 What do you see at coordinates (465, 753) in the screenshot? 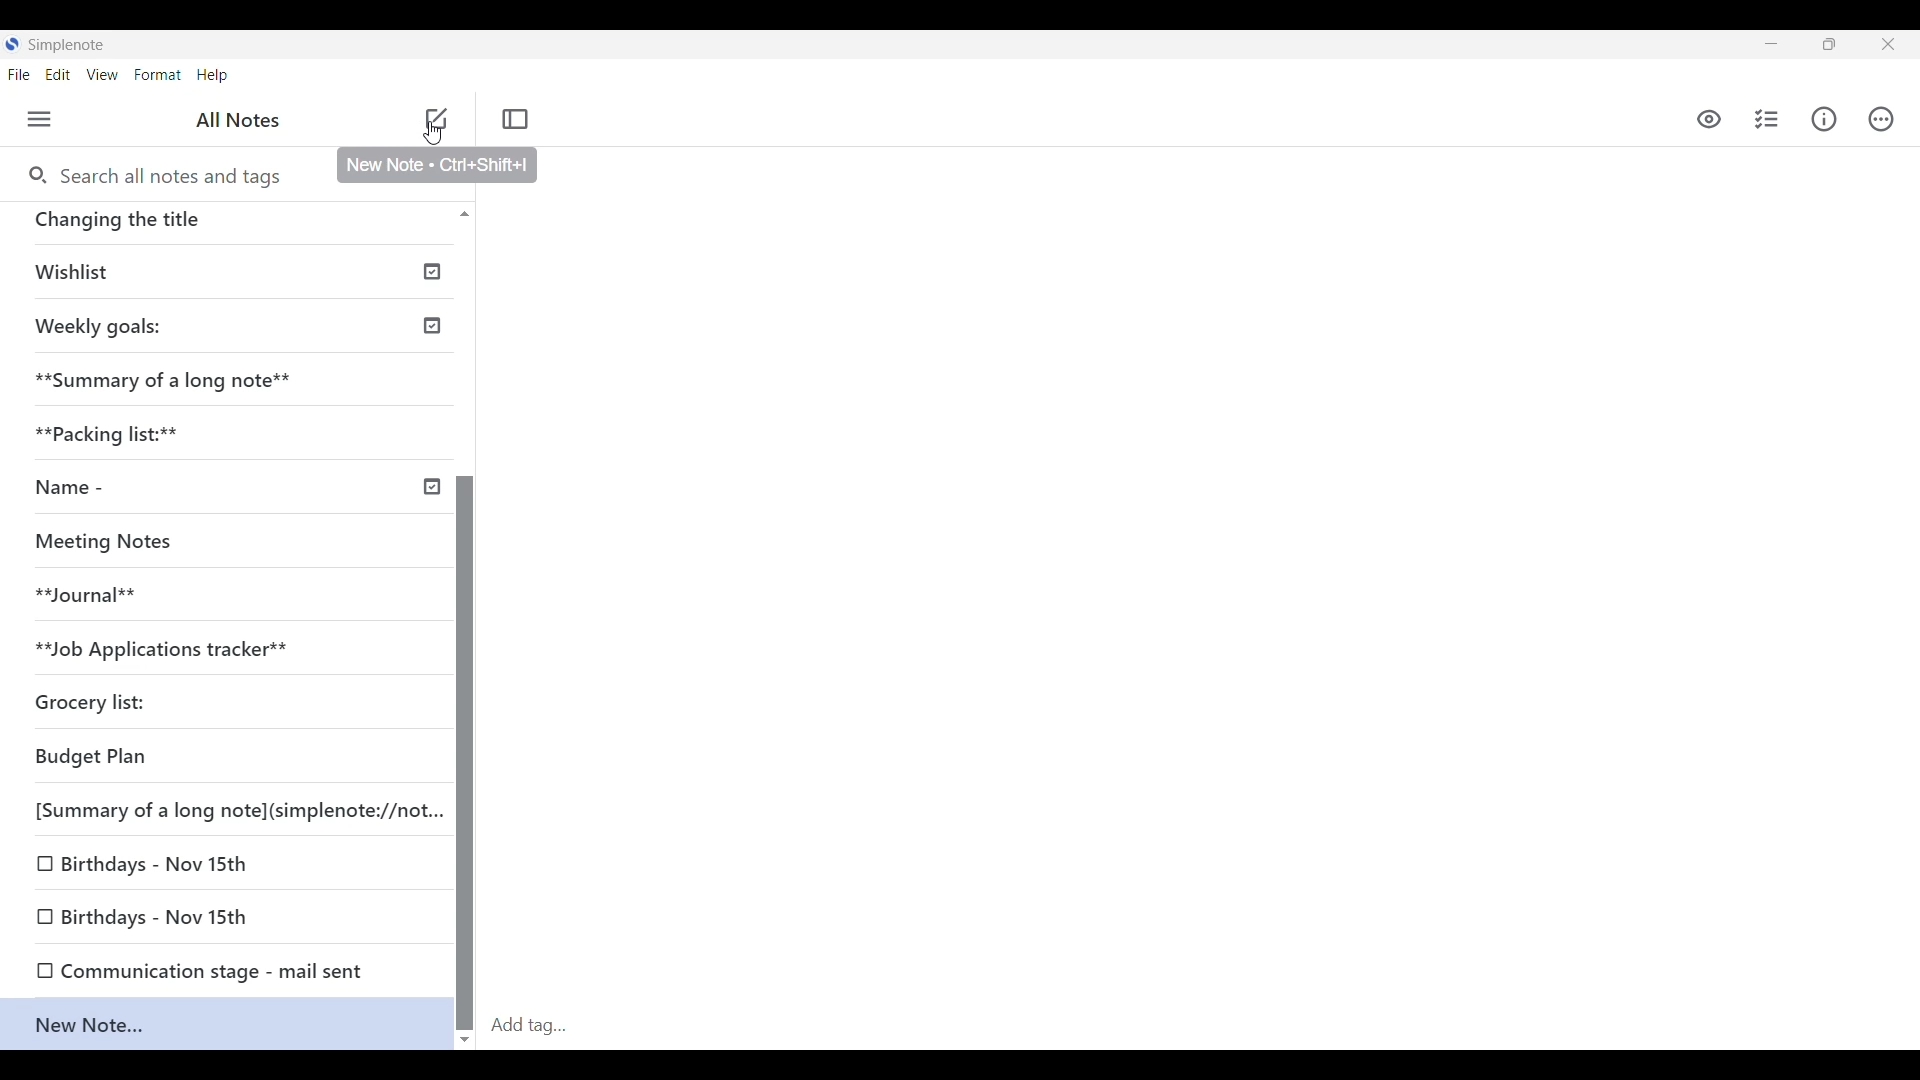
I see `Vertical slide bar` at bounding box center [465, 753].